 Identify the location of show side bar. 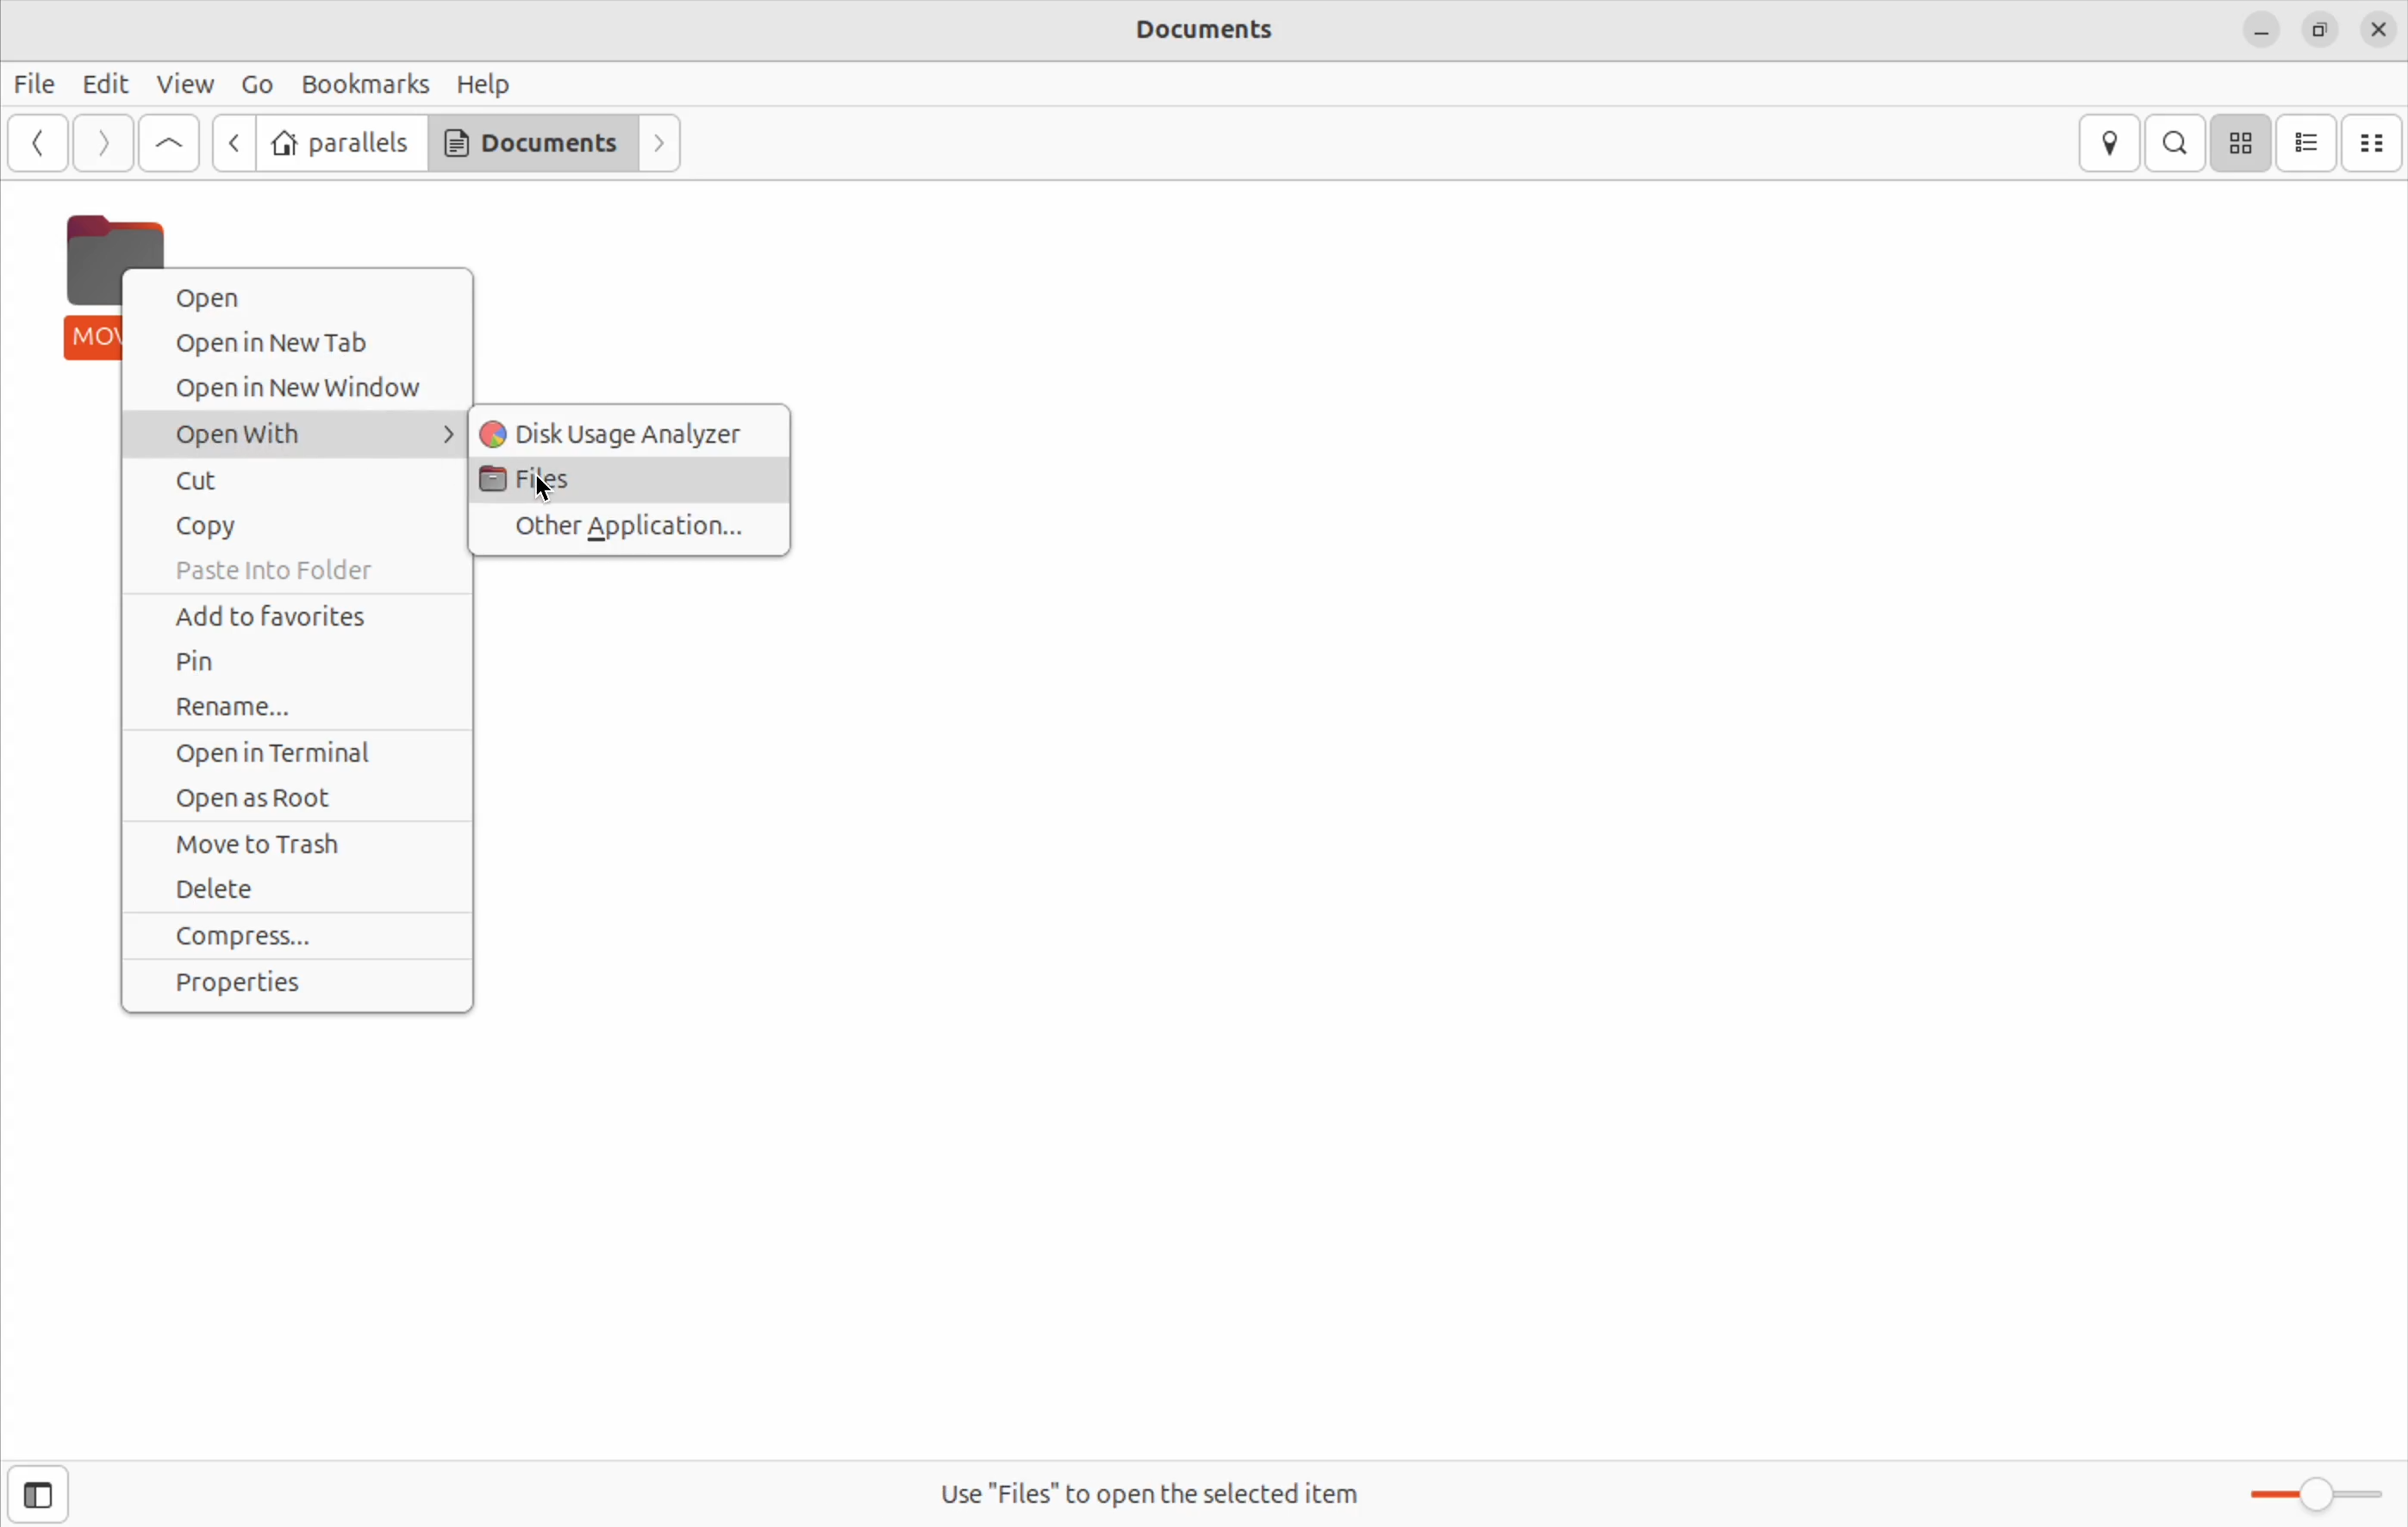
(36, 1494).